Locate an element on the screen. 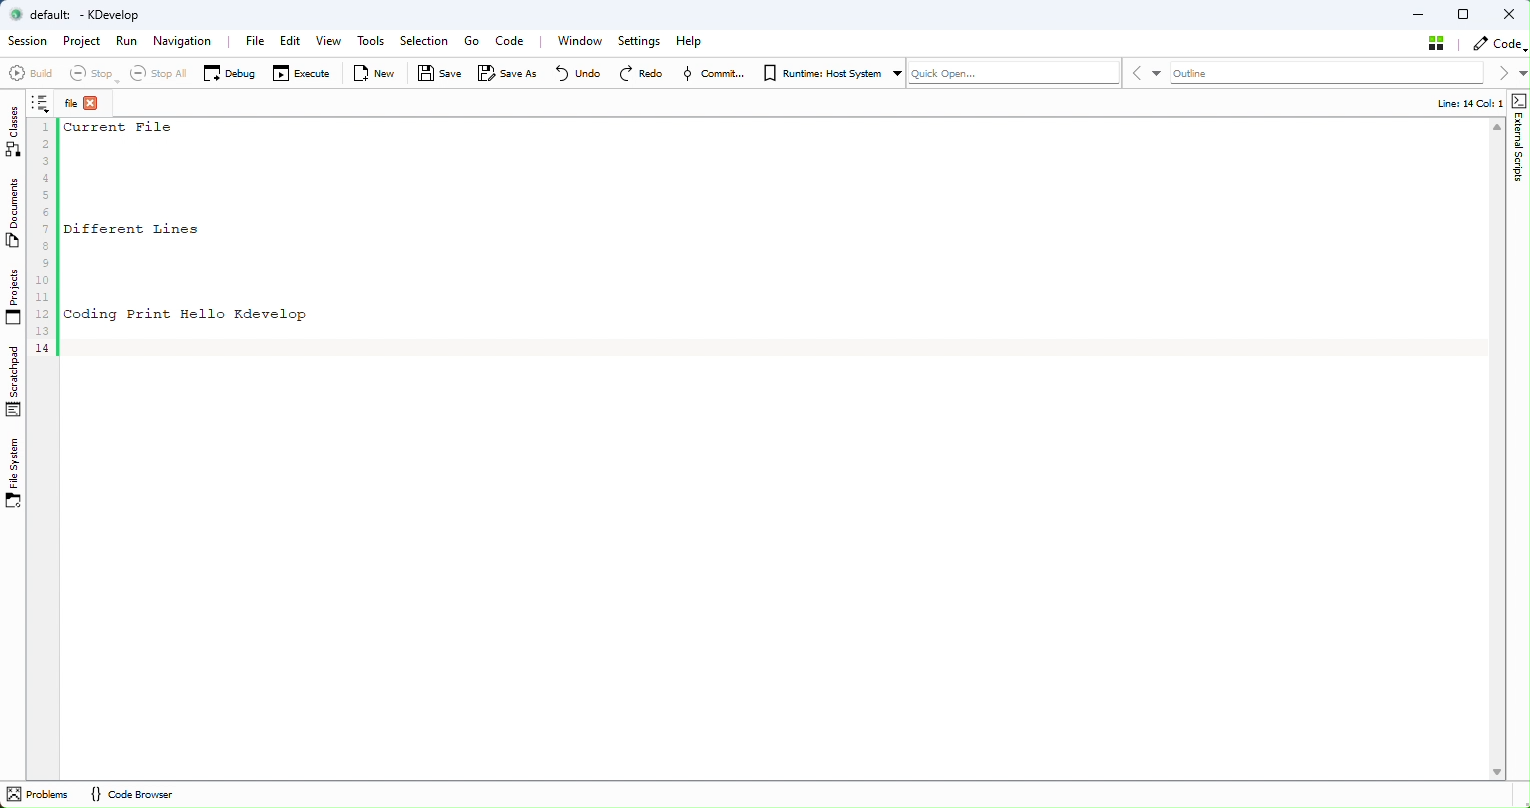 This screenshot has height=808, width=1530. View is located at coordinates (328, 46).